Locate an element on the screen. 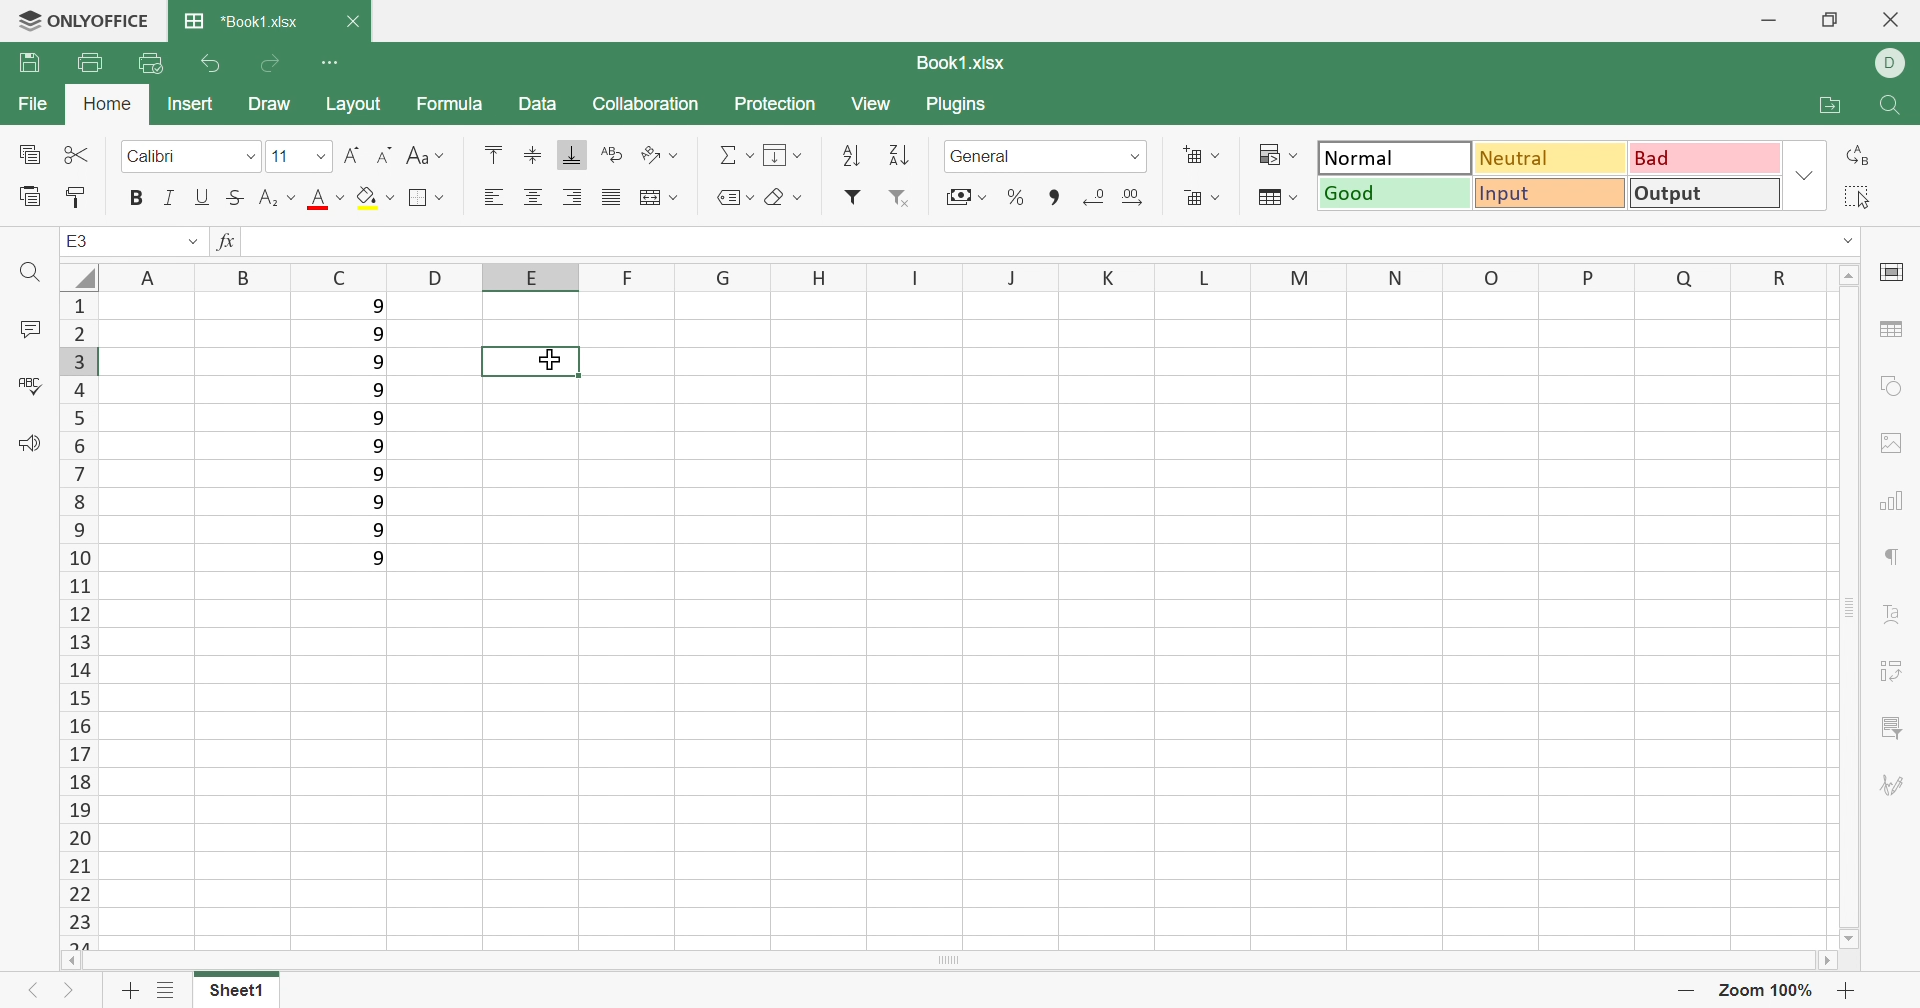 This screenshot has height=1008, width=1920. Copy is located at coordinates (32, 156).